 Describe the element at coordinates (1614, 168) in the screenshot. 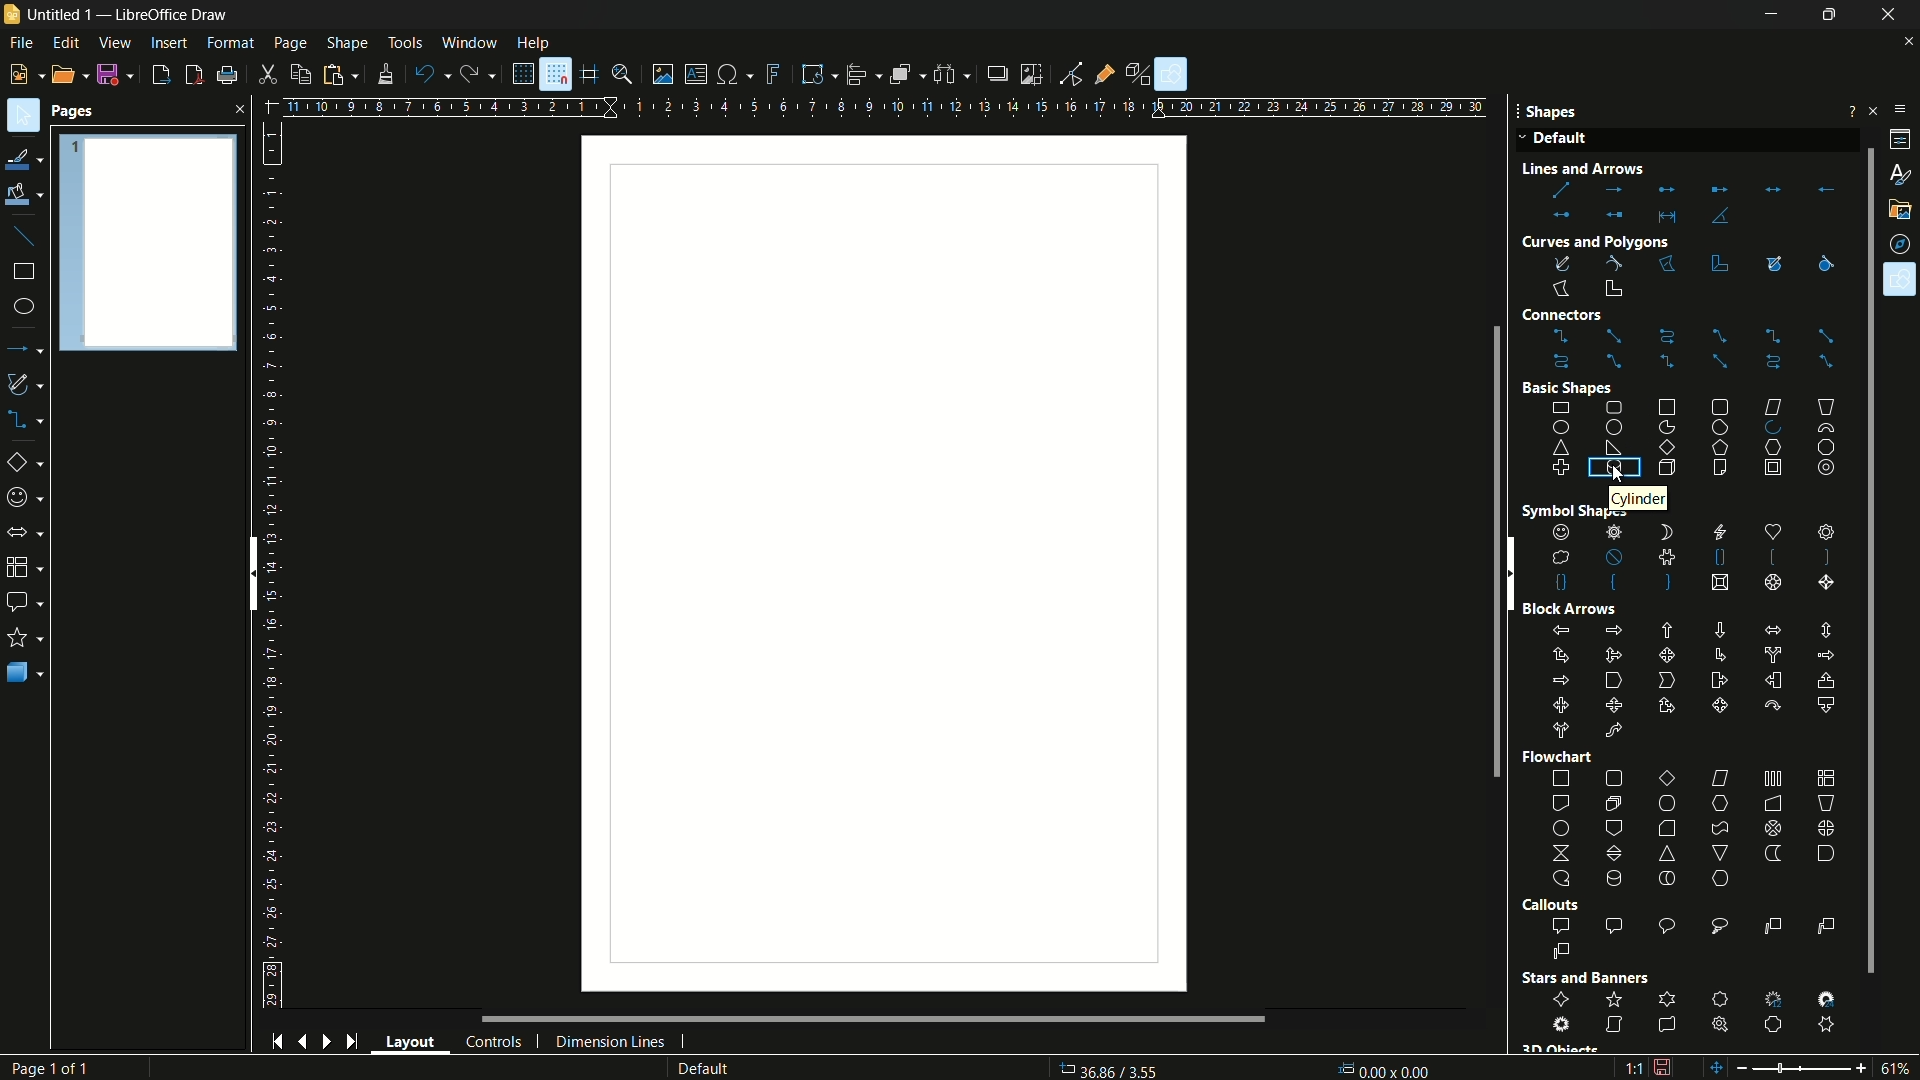

I see `Line and Arrow` at that location.